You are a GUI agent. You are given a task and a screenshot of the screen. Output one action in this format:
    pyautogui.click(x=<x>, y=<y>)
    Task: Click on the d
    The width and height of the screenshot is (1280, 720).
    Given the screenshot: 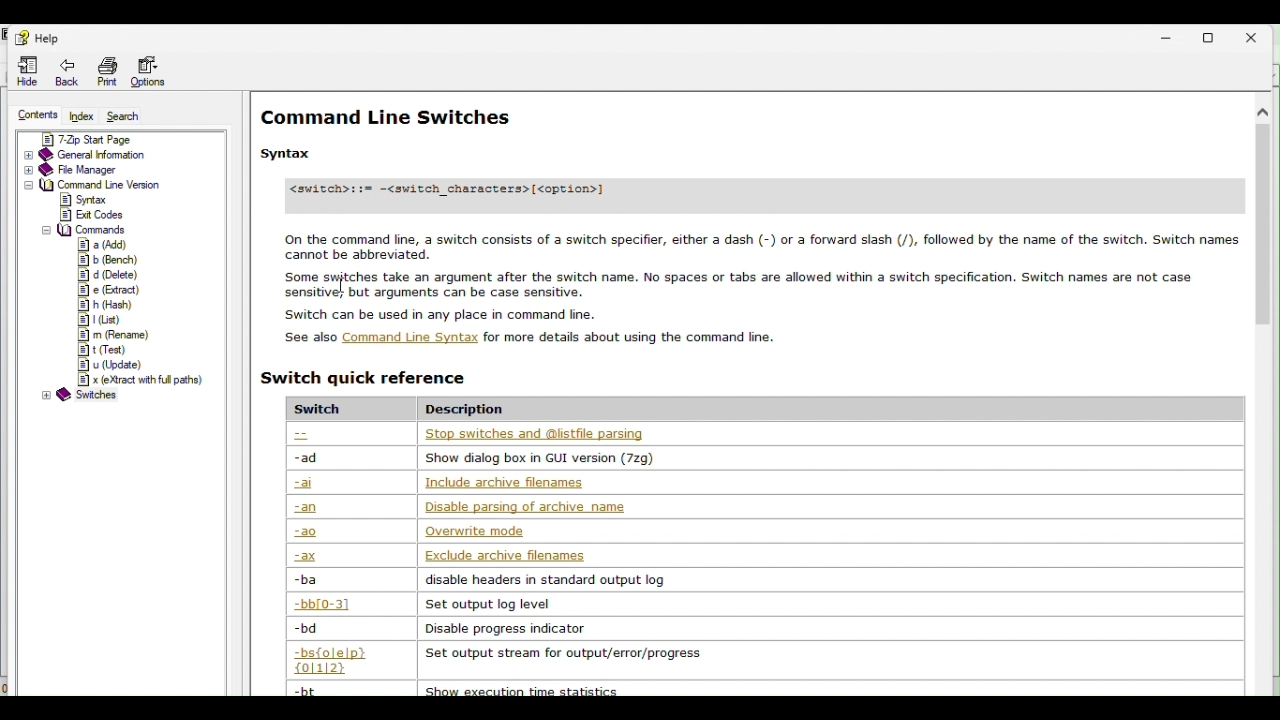 What is the action you would take?
    pyautogui.click(x=119, y=274)
    